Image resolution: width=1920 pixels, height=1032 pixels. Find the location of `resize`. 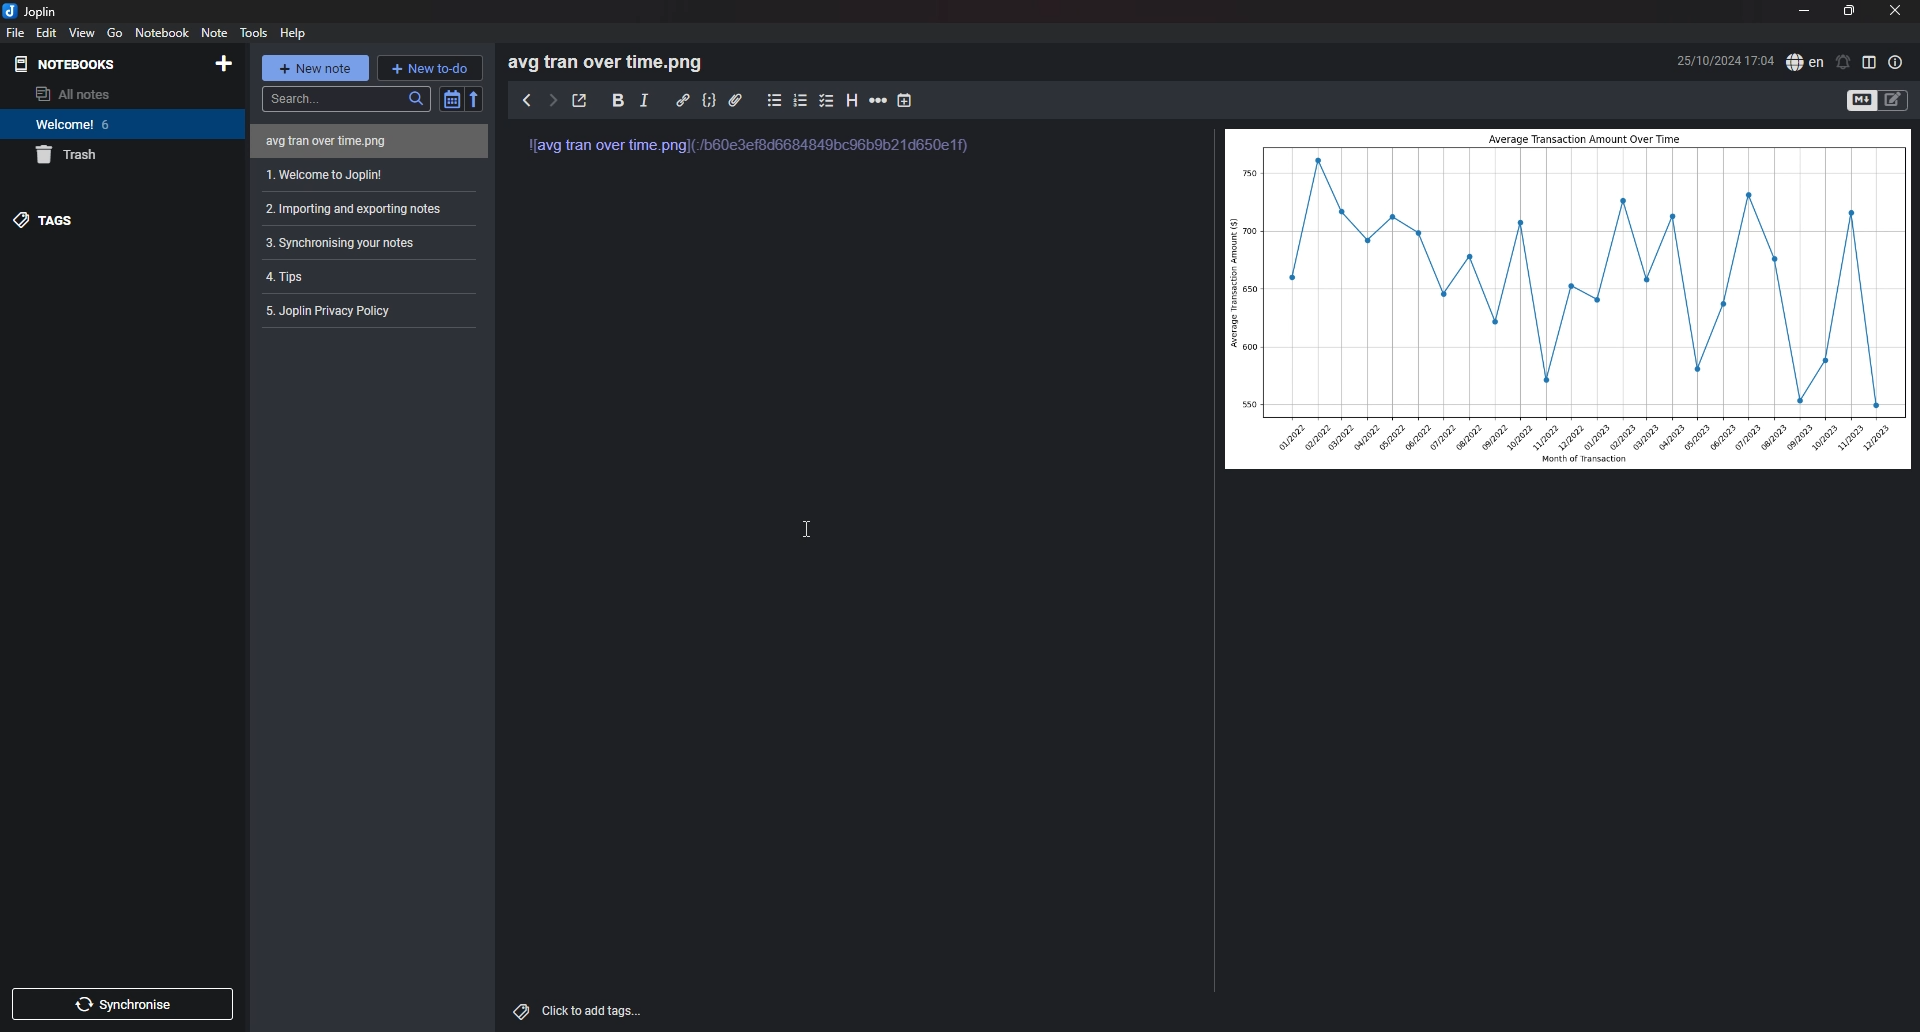

resize is located at coordinates (1850, 12).